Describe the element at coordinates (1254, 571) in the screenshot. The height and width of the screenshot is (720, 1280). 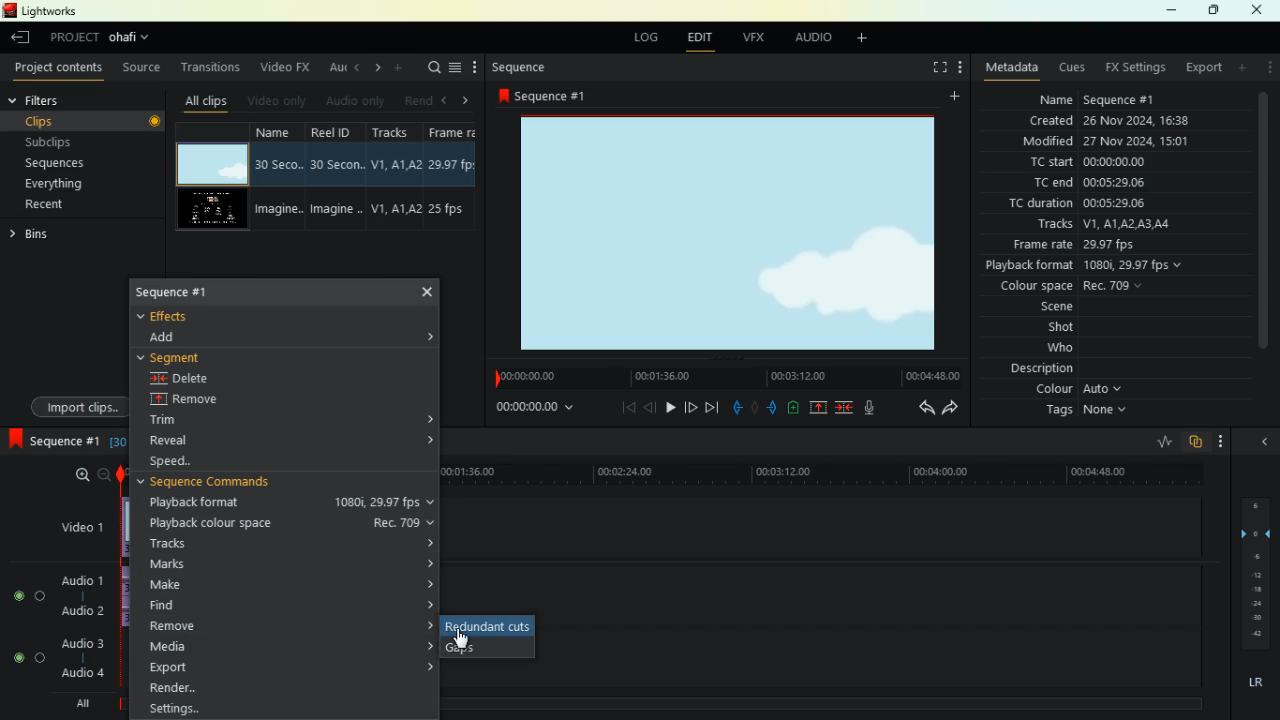
I see `layers` at that location.